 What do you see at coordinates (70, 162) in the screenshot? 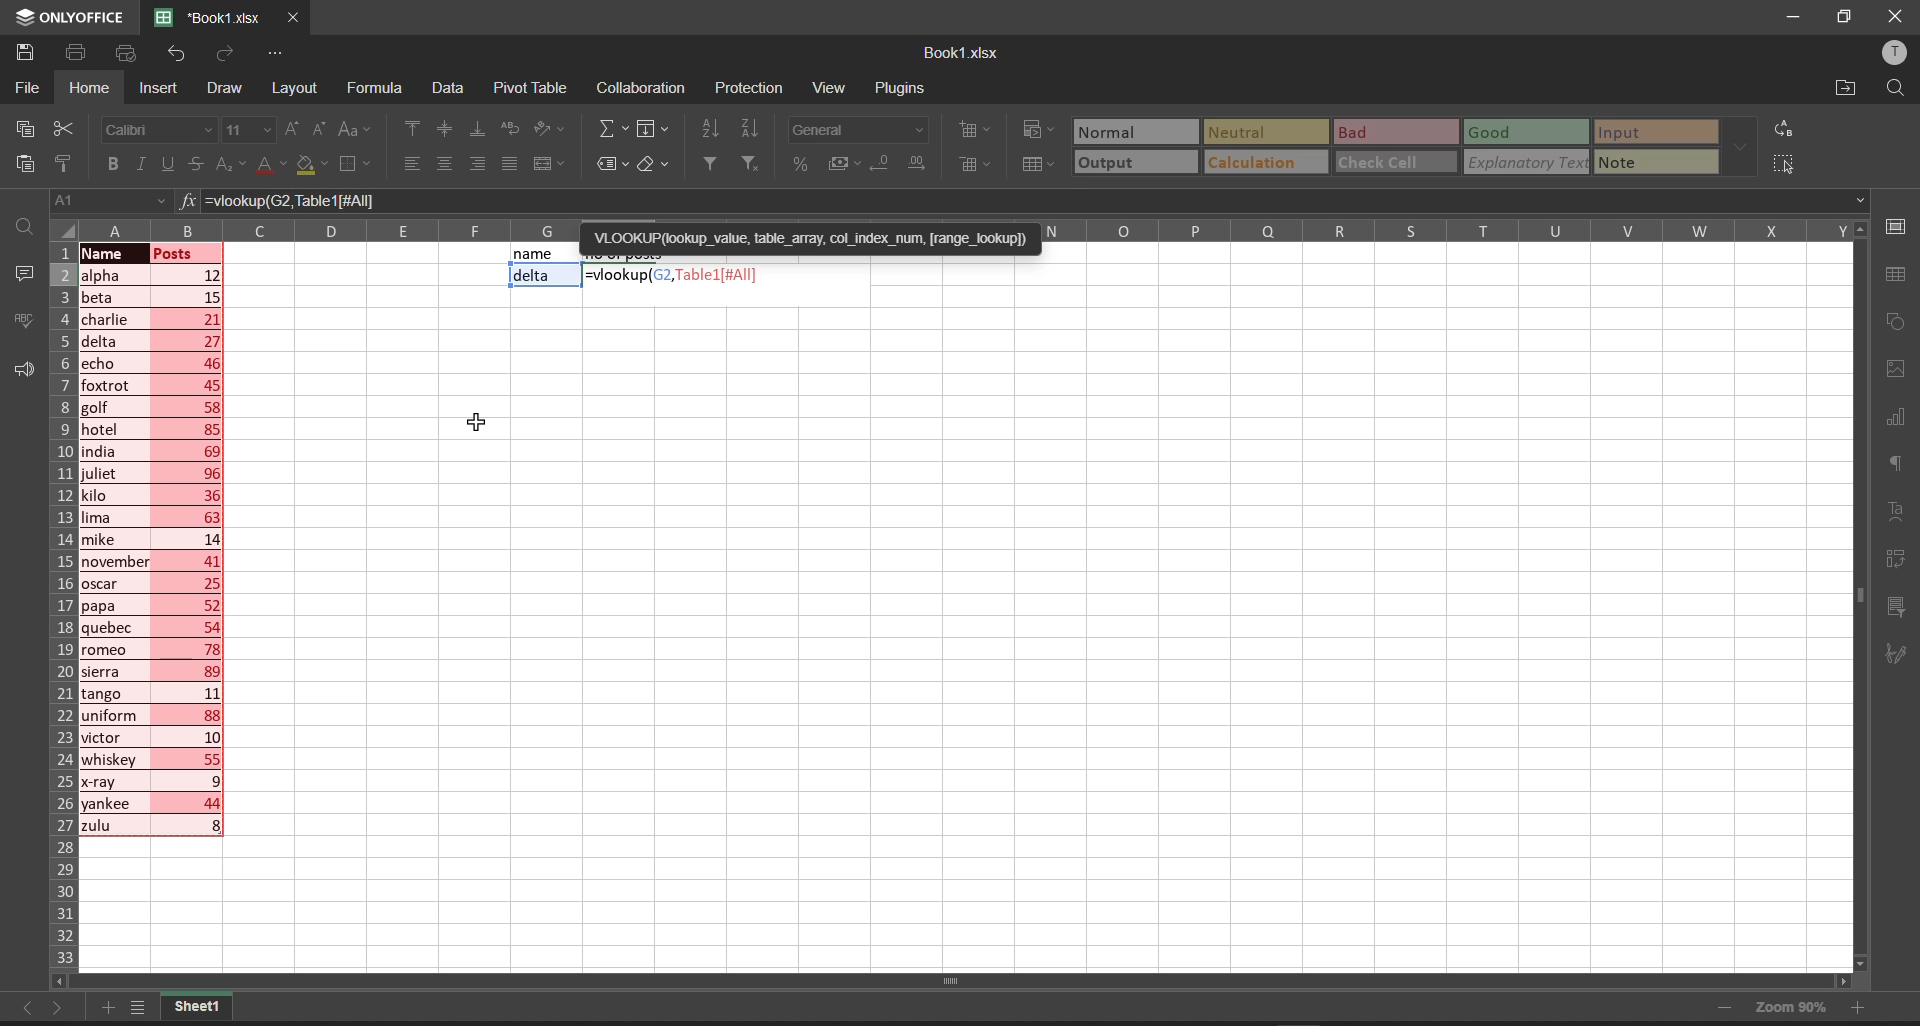
I see `copy style` at bounding box center [70, 162].